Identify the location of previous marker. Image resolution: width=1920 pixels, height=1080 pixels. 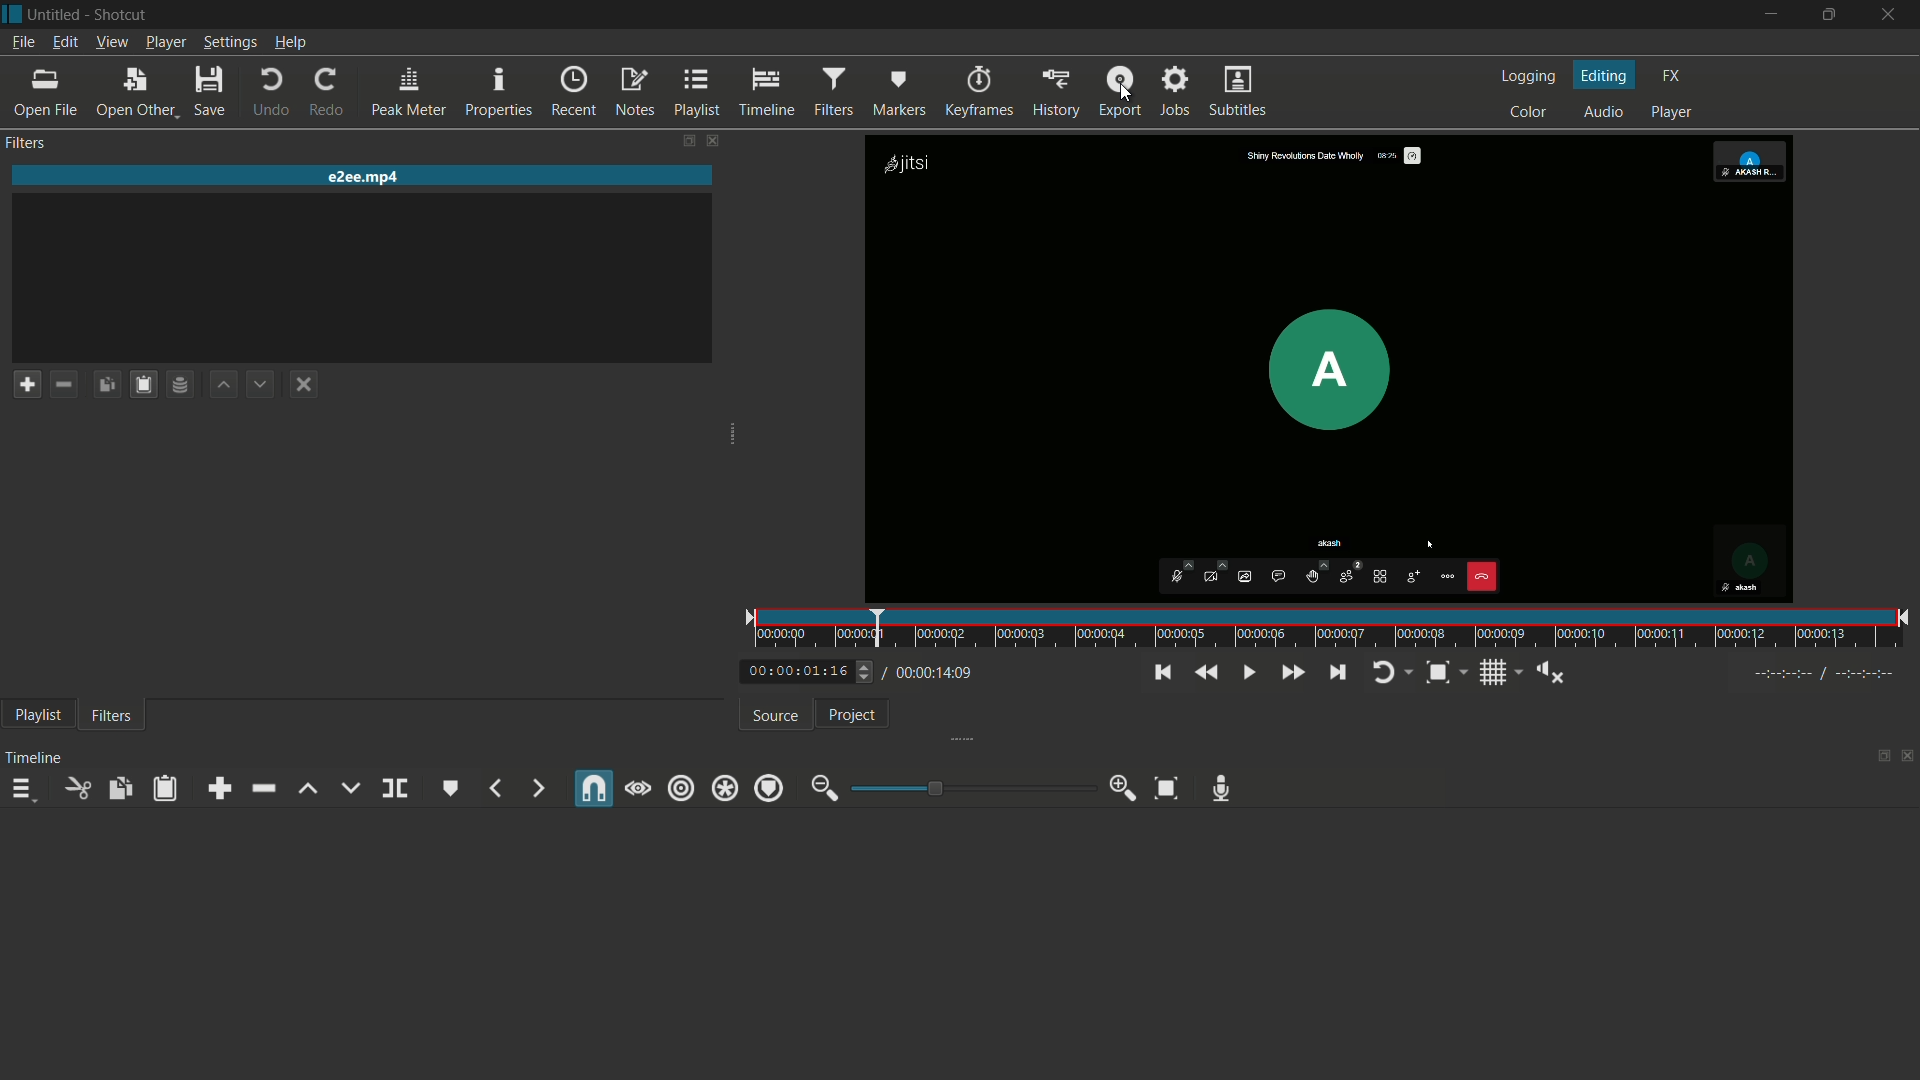
(494, 788).